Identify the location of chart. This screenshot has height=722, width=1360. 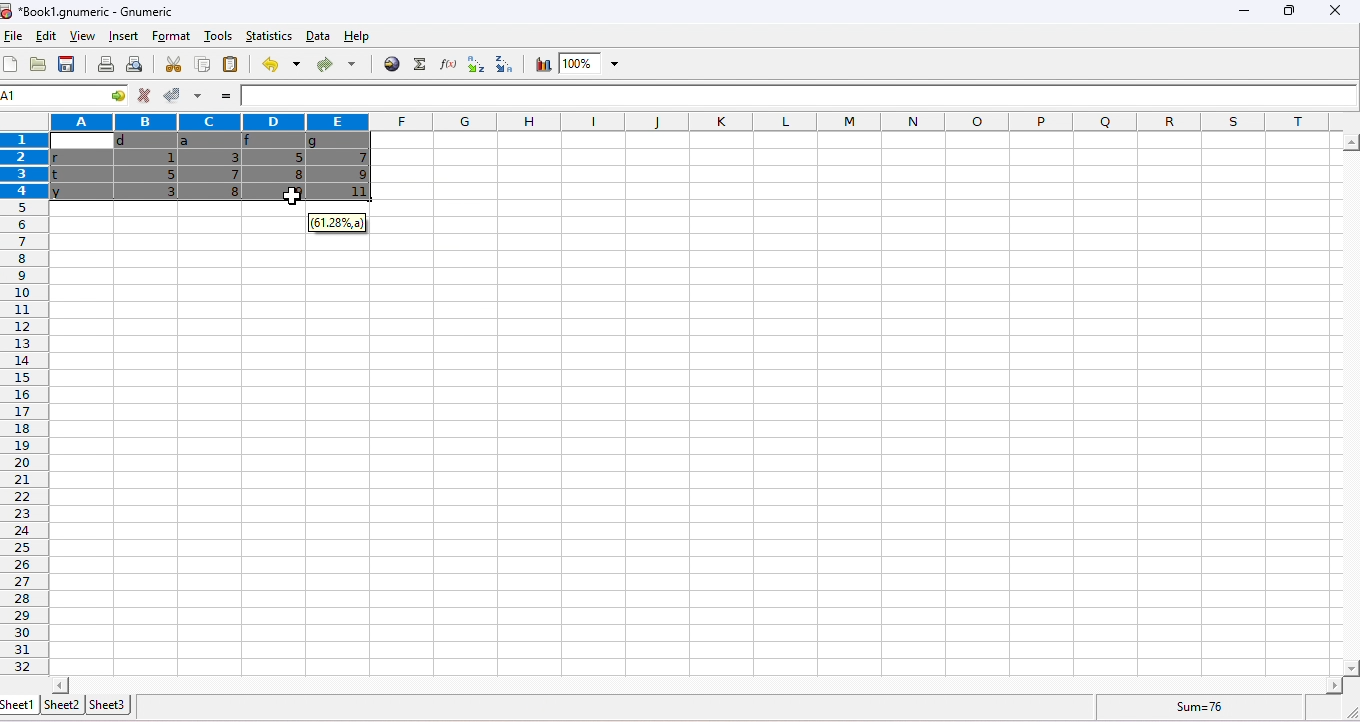
(541, 65).